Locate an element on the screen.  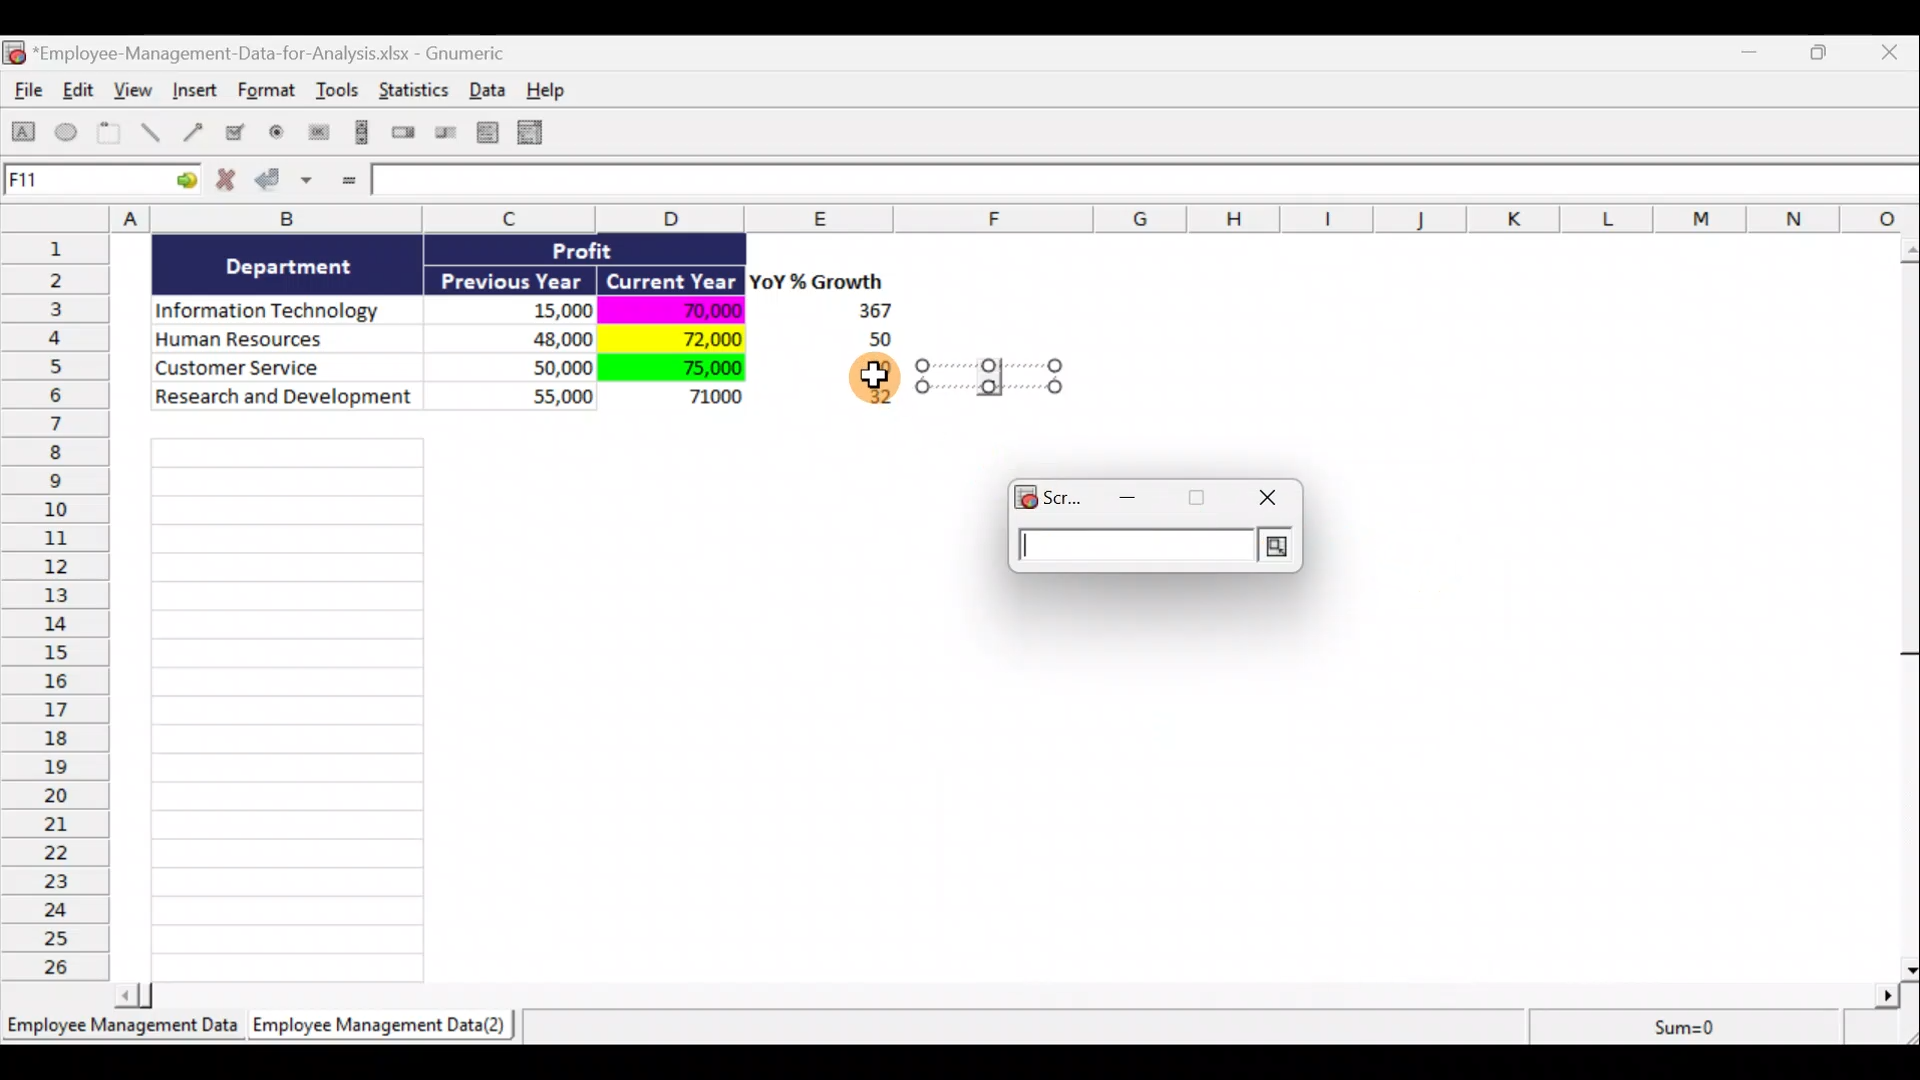
minimize is located at coordinates (1132, 495).